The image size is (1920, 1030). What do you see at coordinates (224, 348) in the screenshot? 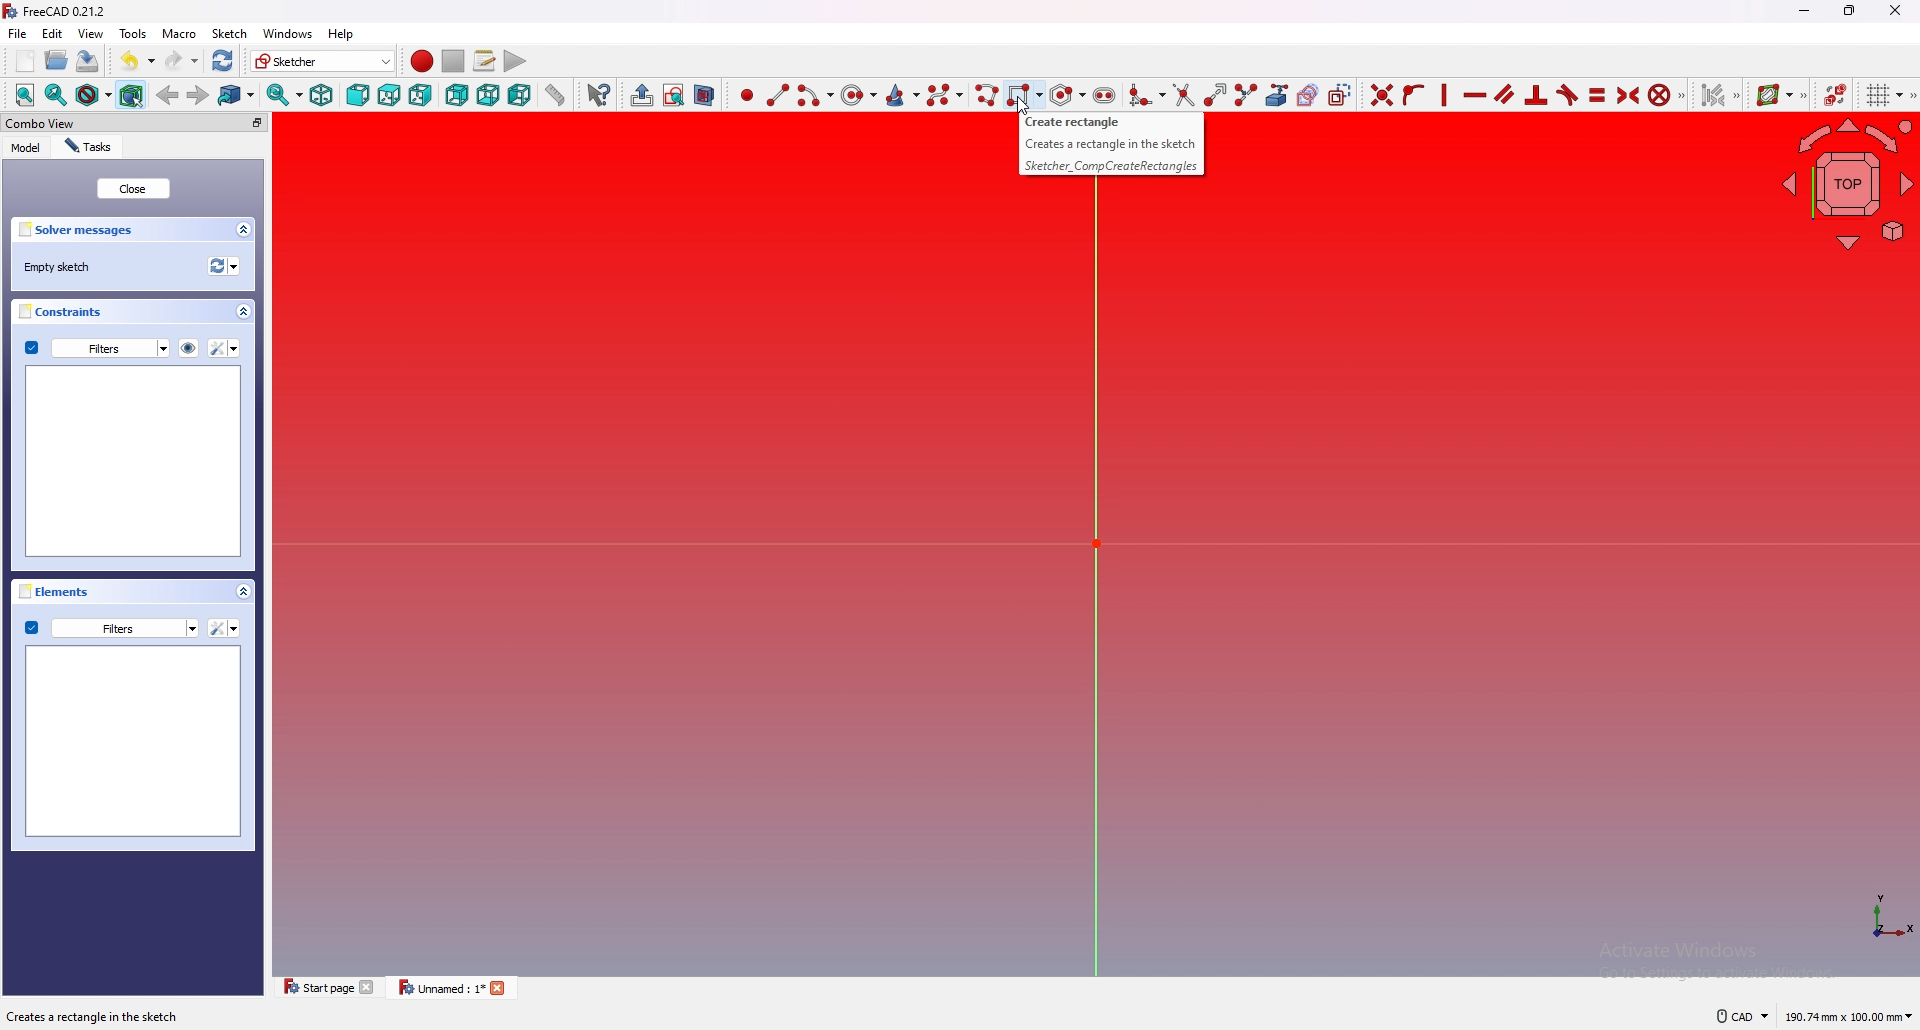
I see `settings` at bounding box center [224, 348].